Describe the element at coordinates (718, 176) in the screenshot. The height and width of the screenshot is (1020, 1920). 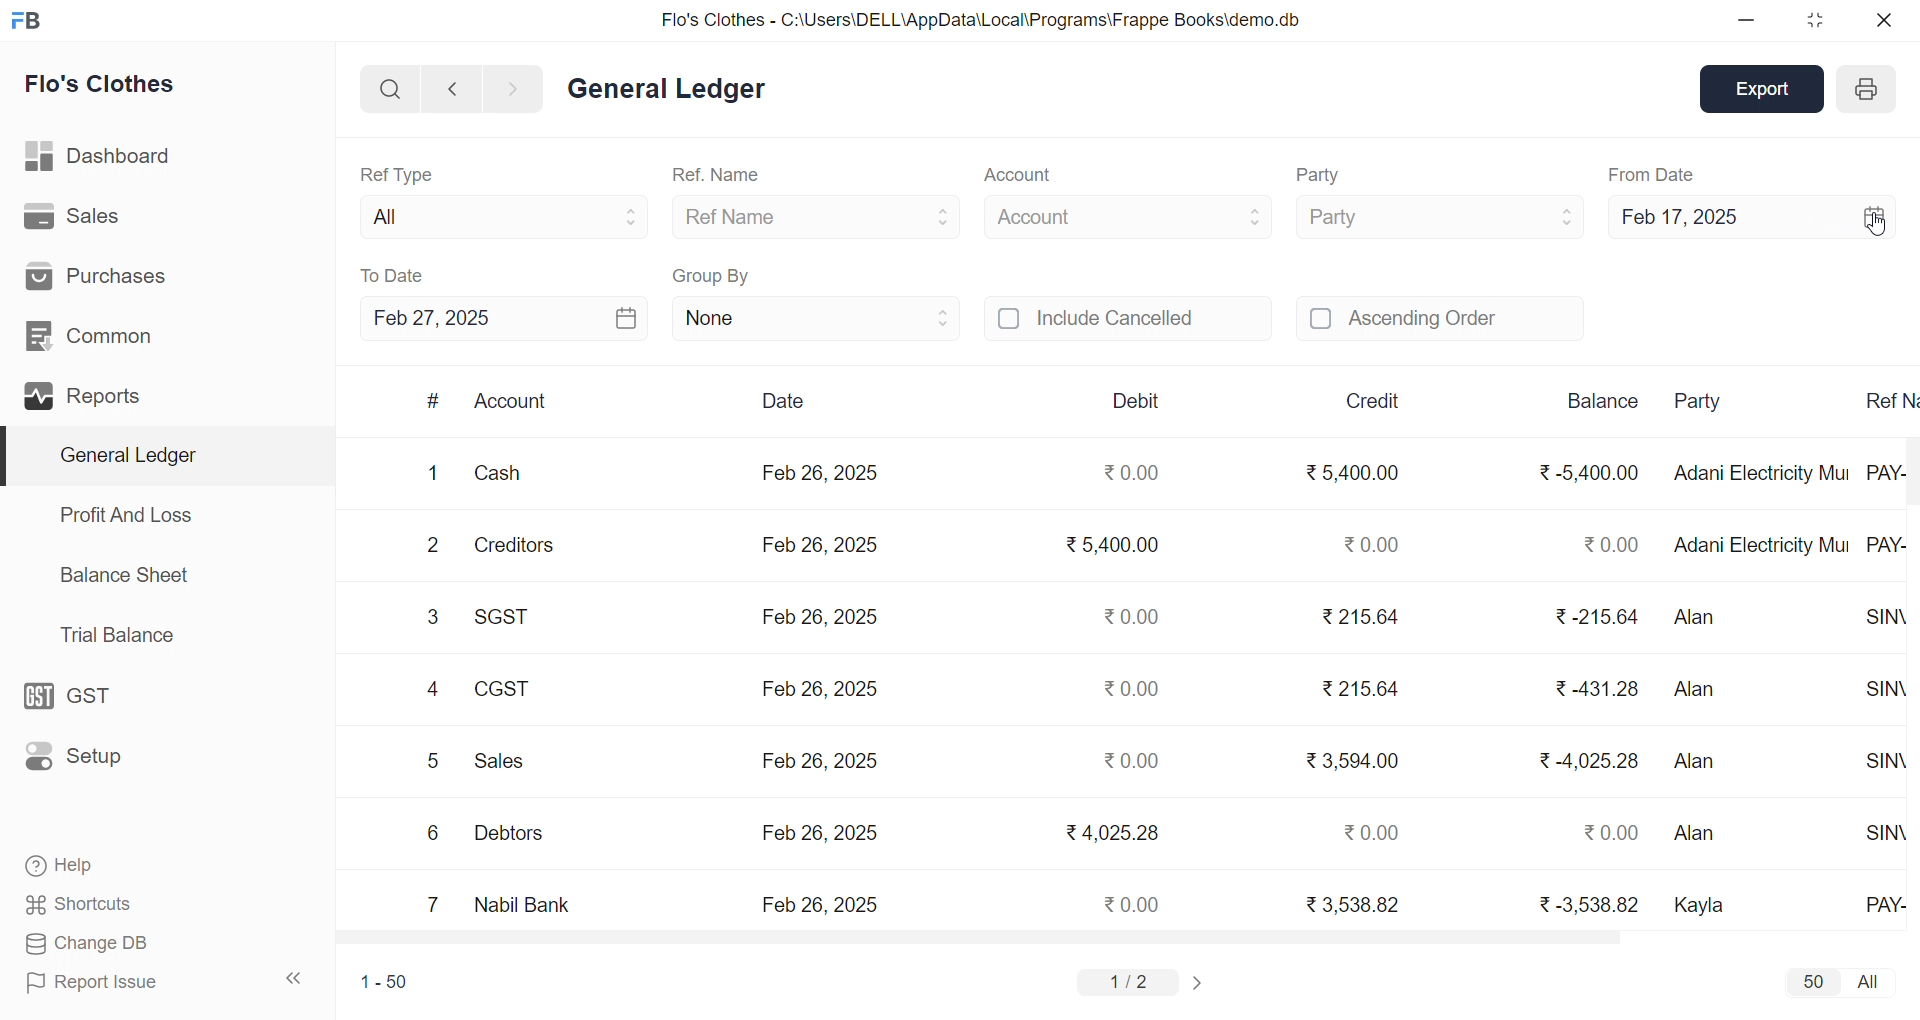
I see `Ref. Name` at that location.